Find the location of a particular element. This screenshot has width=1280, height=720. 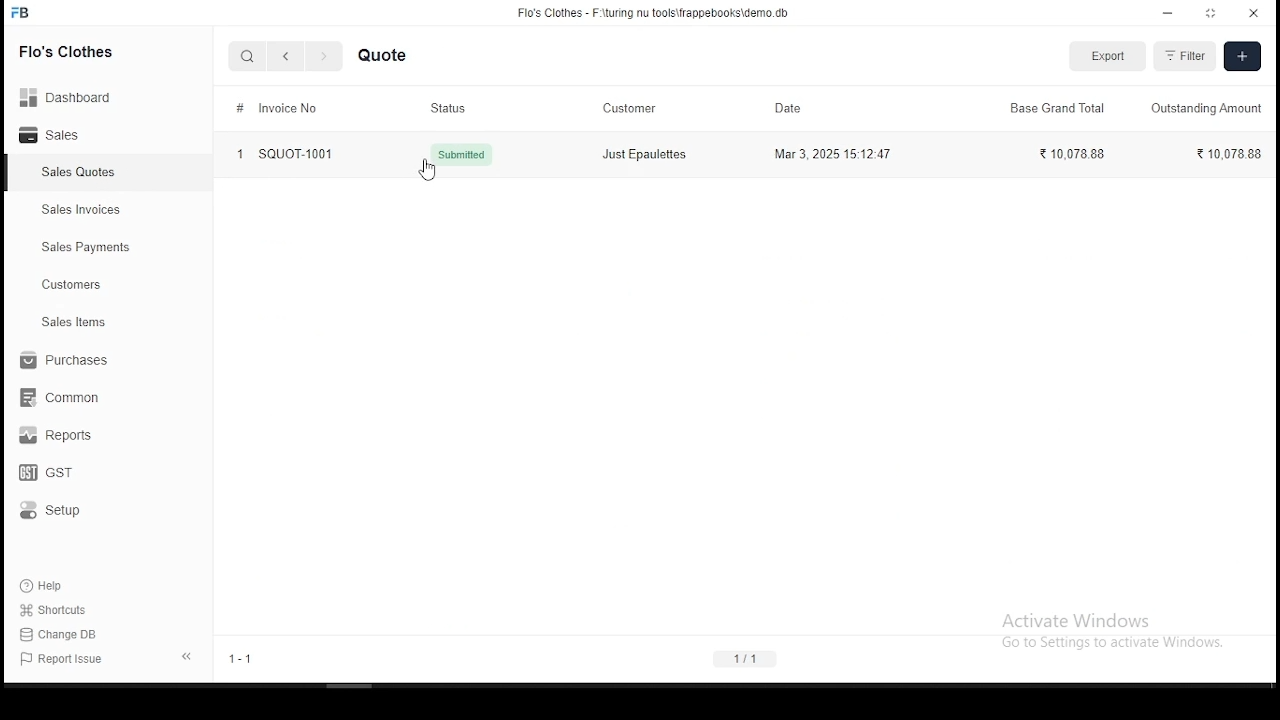

maximize is located at coordinates (1212, 13).